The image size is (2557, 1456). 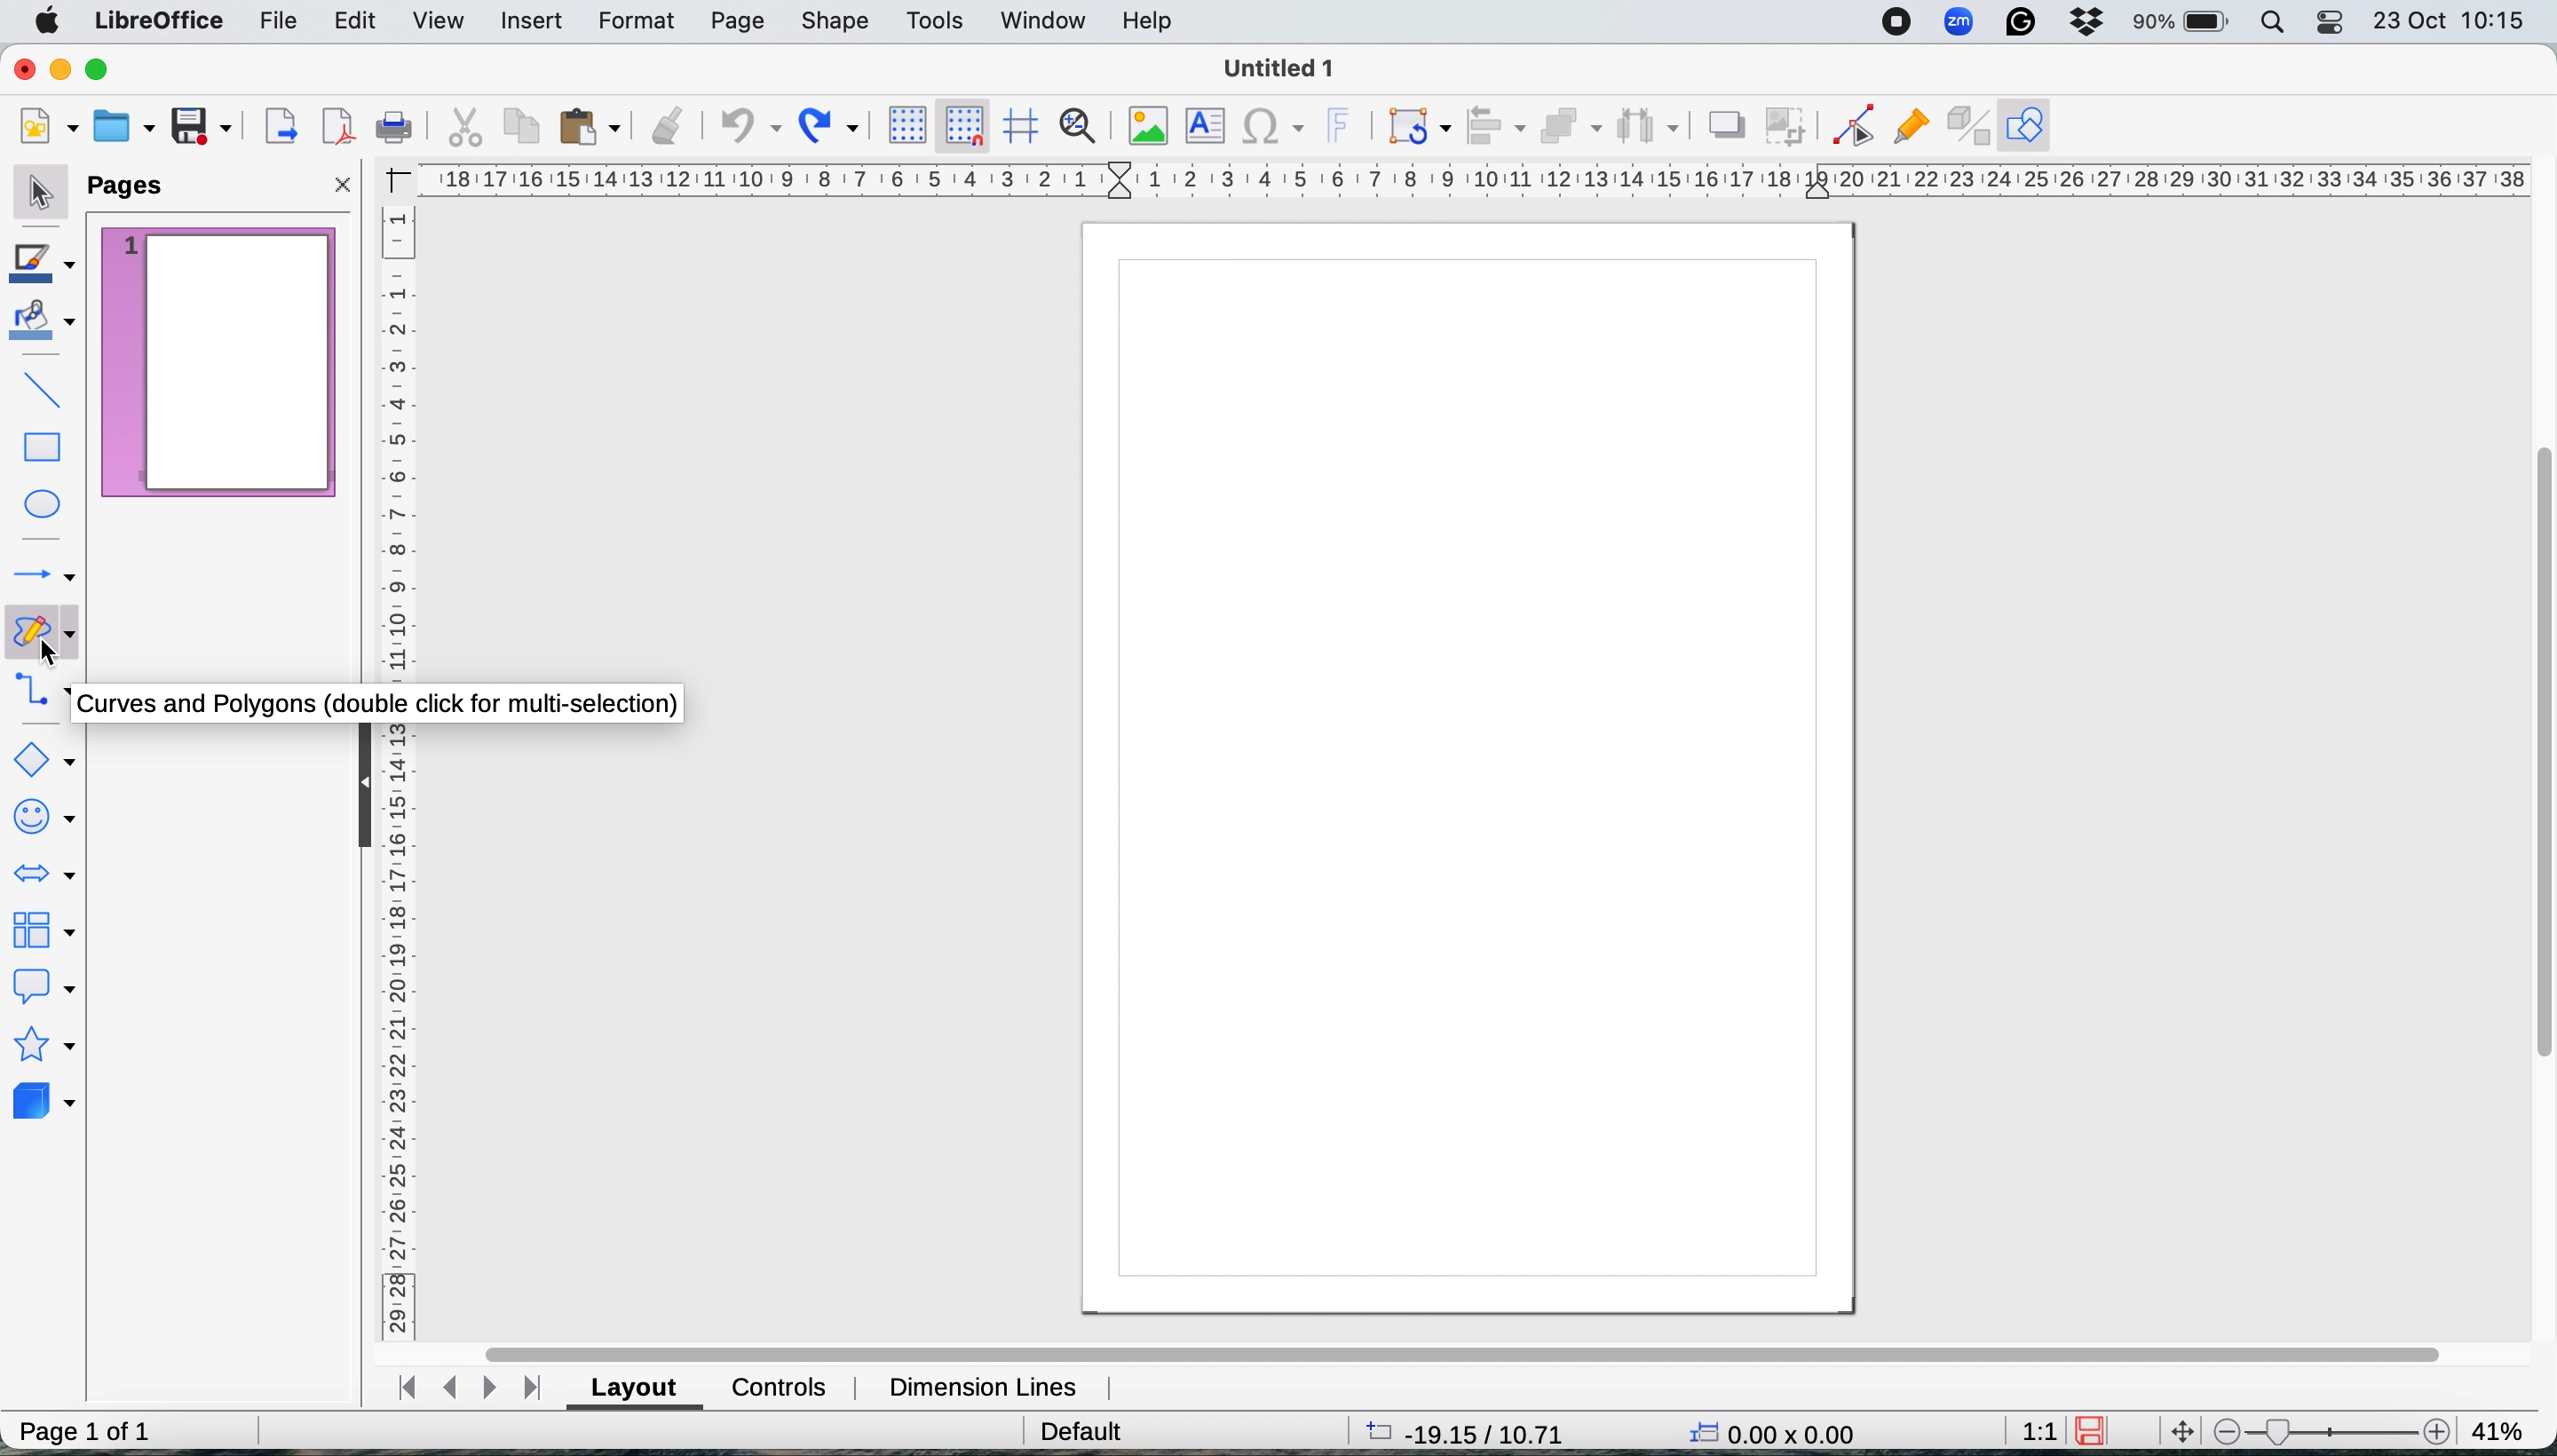 What do you see at coordinates (633, 1390) in the screenshot?
I see `layout` at bounding box center [633, 1390].